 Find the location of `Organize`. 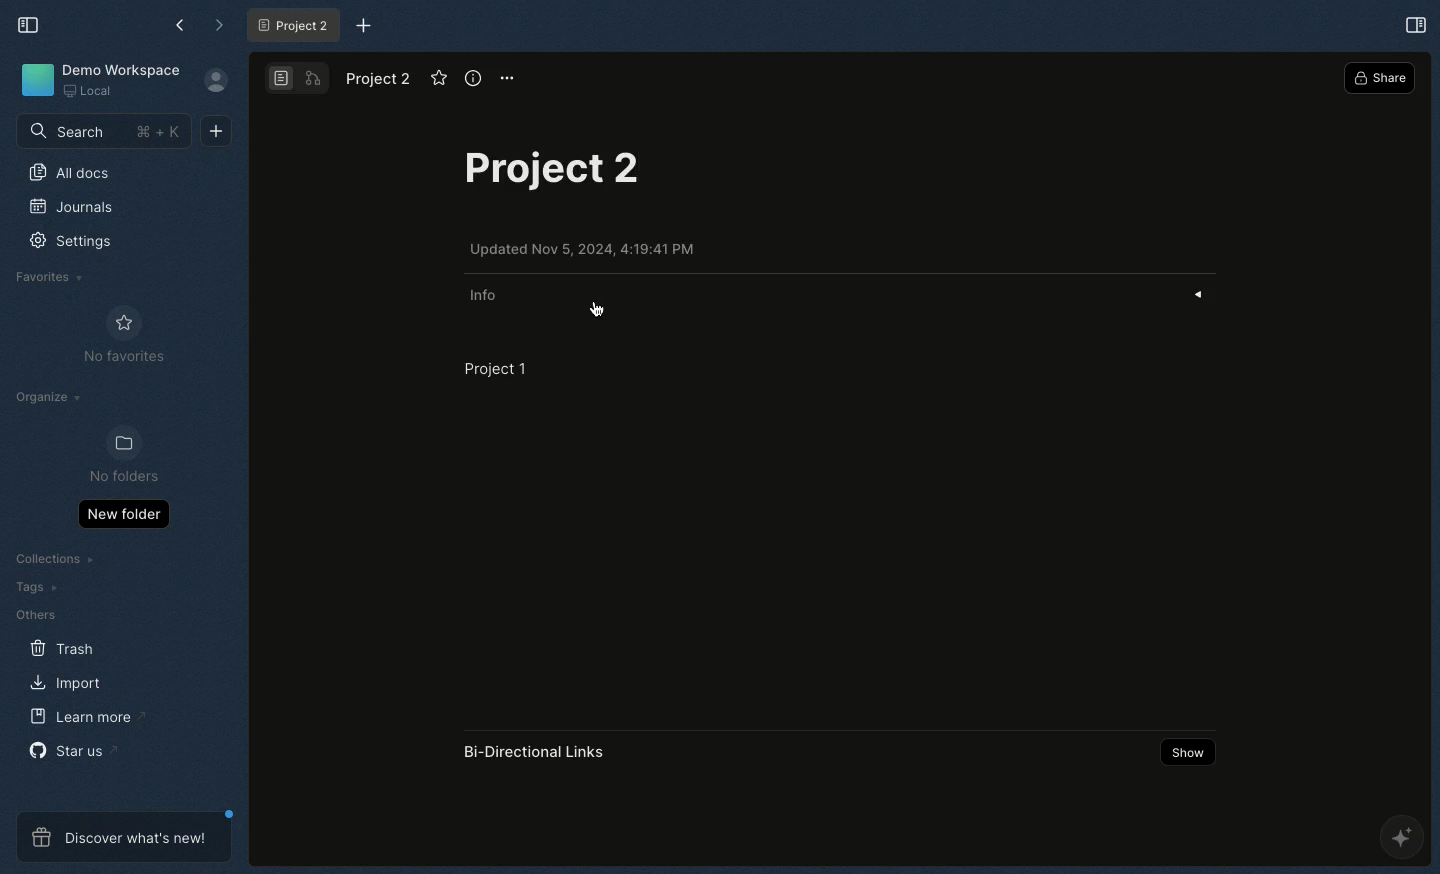

Organize is located at coordinates (52, 396).